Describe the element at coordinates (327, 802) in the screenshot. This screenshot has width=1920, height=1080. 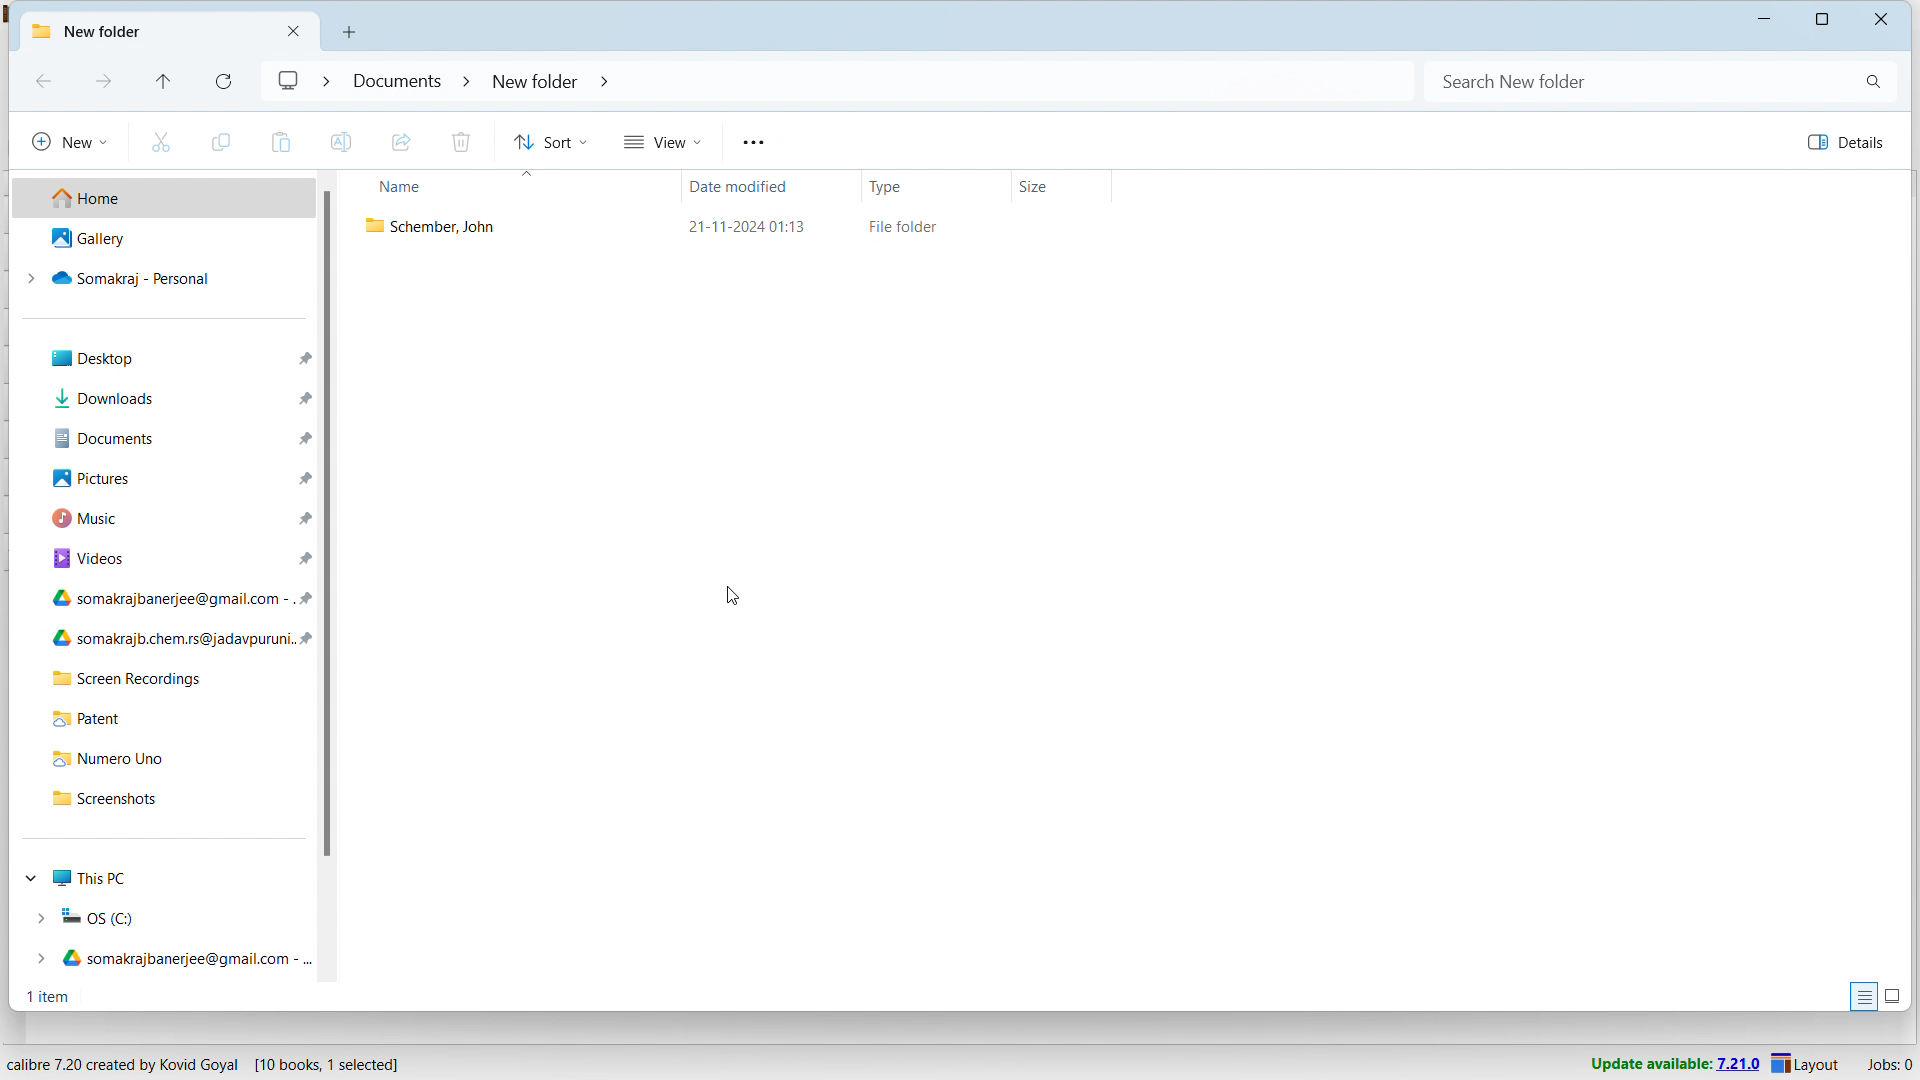
I see `vertical scrollbar` at that location.